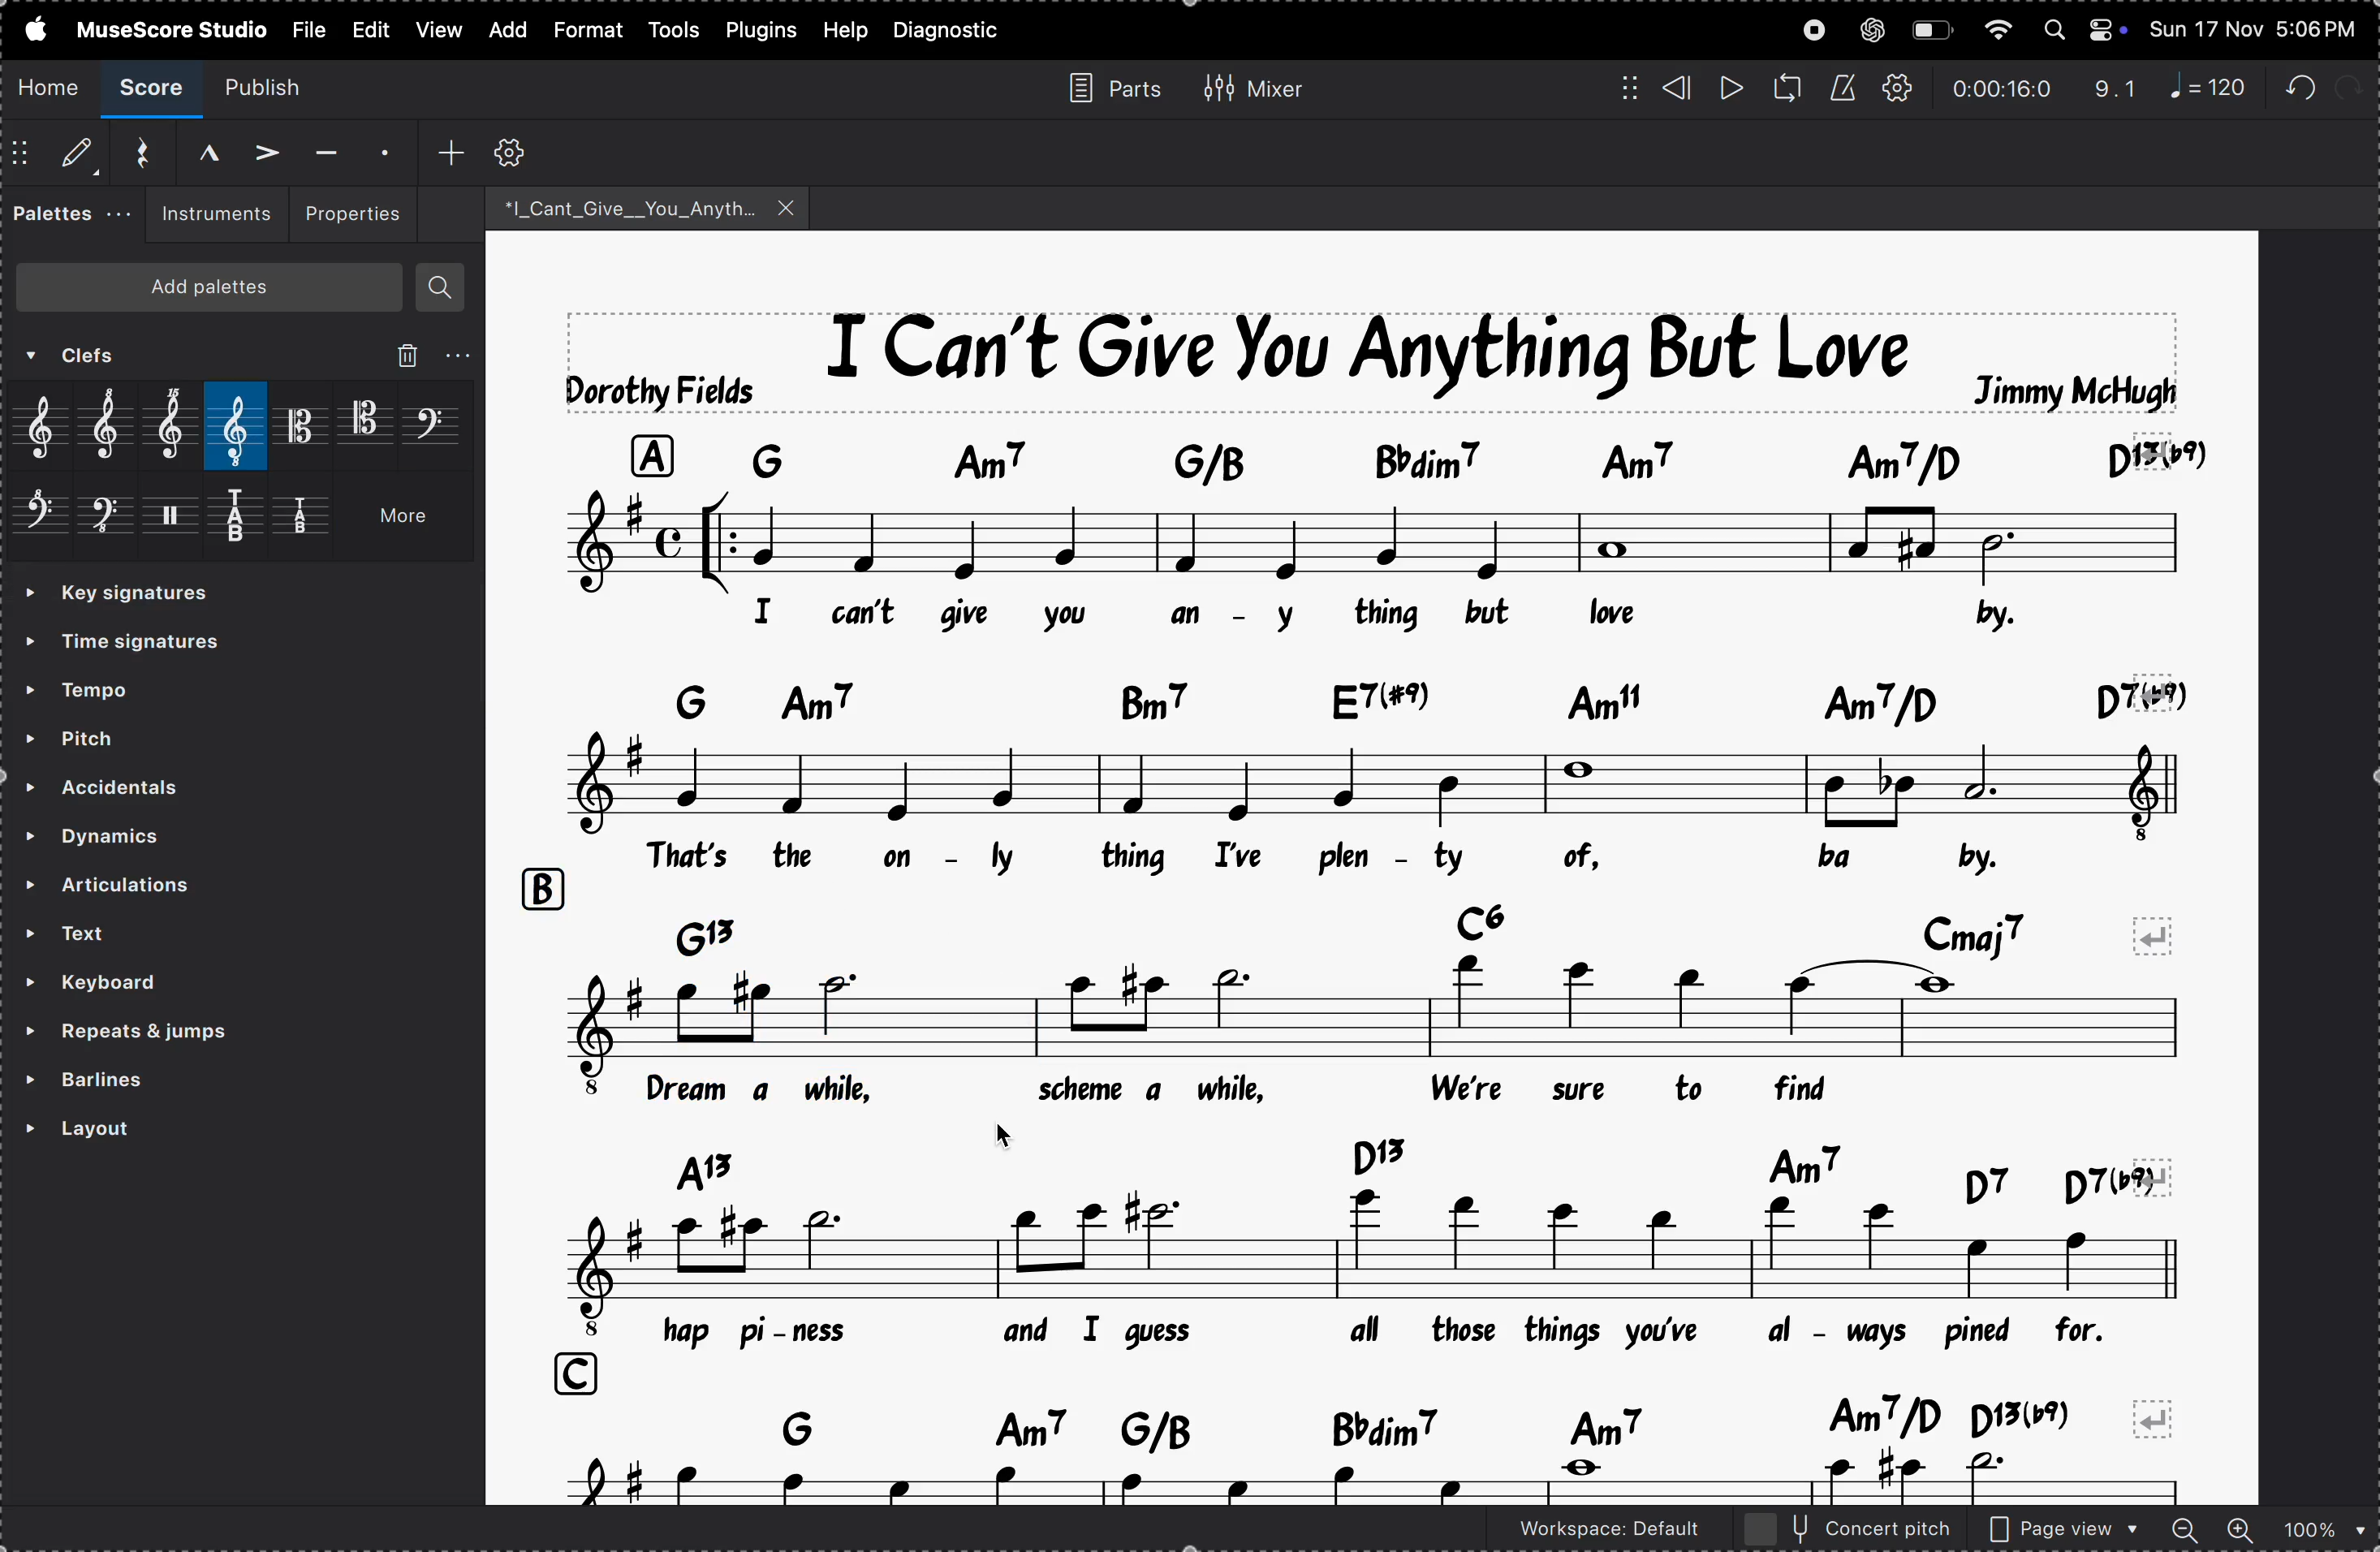 Image resolution: width=2380 pixels, height=1552 pixels. Describe the element at coordinates (29, 28) in the screenshot. I see `apple menu` at that location.